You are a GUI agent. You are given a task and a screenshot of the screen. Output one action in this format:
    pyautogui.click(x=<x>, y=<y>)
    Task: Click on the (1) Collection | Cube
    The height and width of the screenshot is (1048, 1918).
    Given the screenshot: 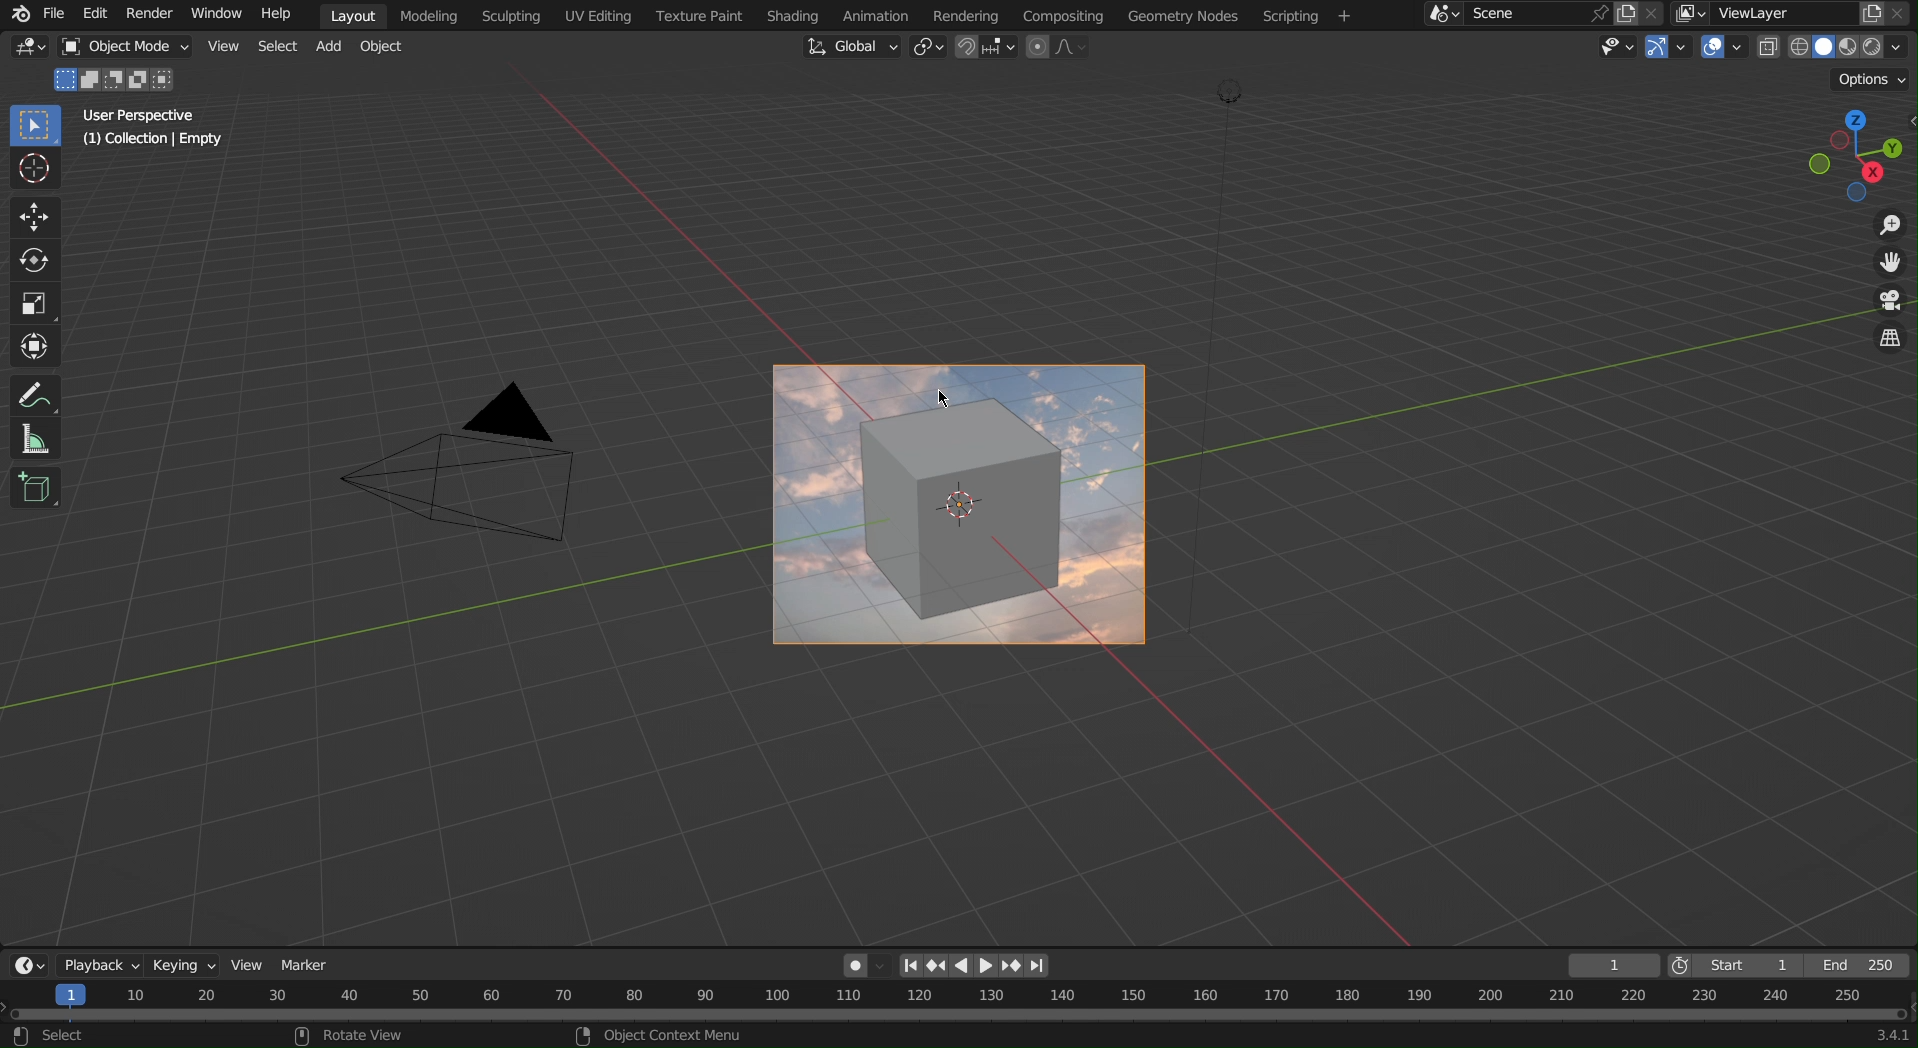 What is the action you would take?
    pyautogui.click(x=152, y=141)
    